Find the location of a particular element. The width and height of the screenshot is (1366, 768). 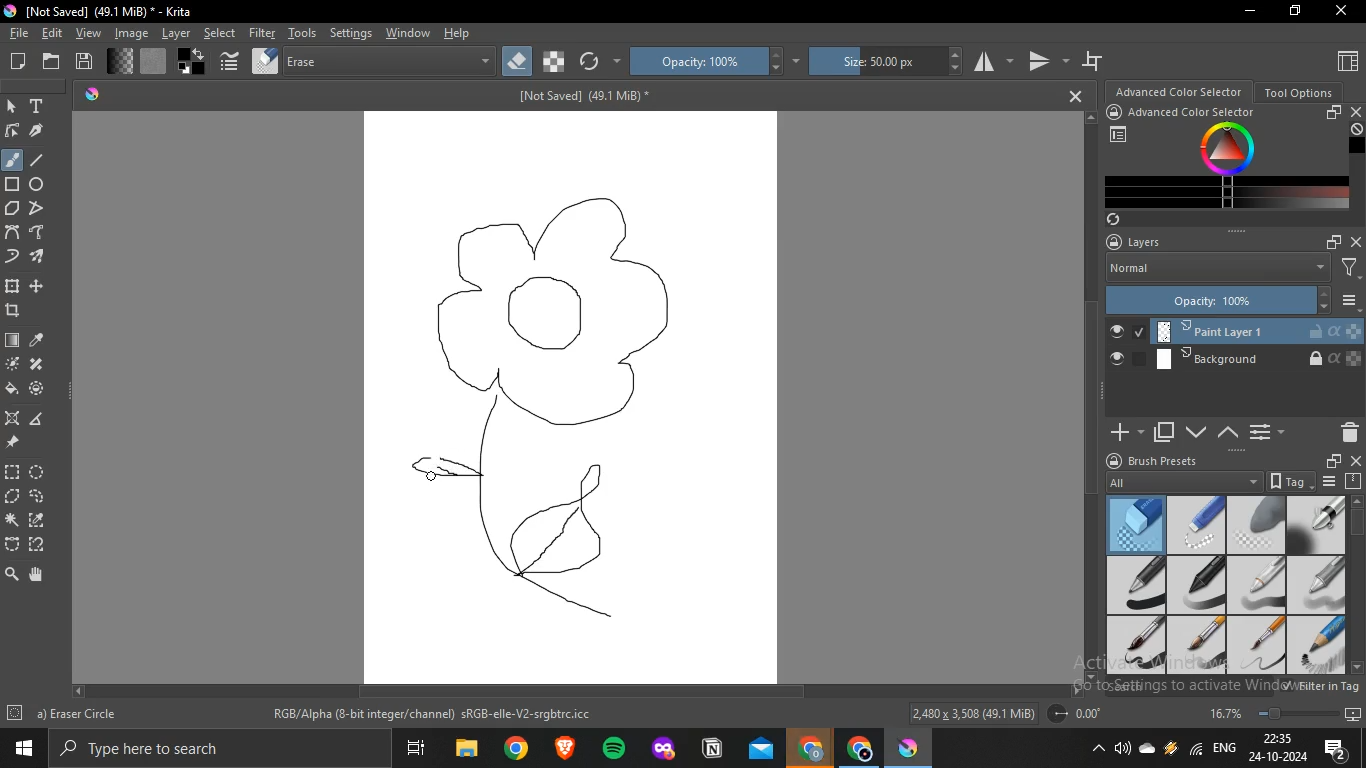

airbrush soft is located at coordinates (1320, 524).